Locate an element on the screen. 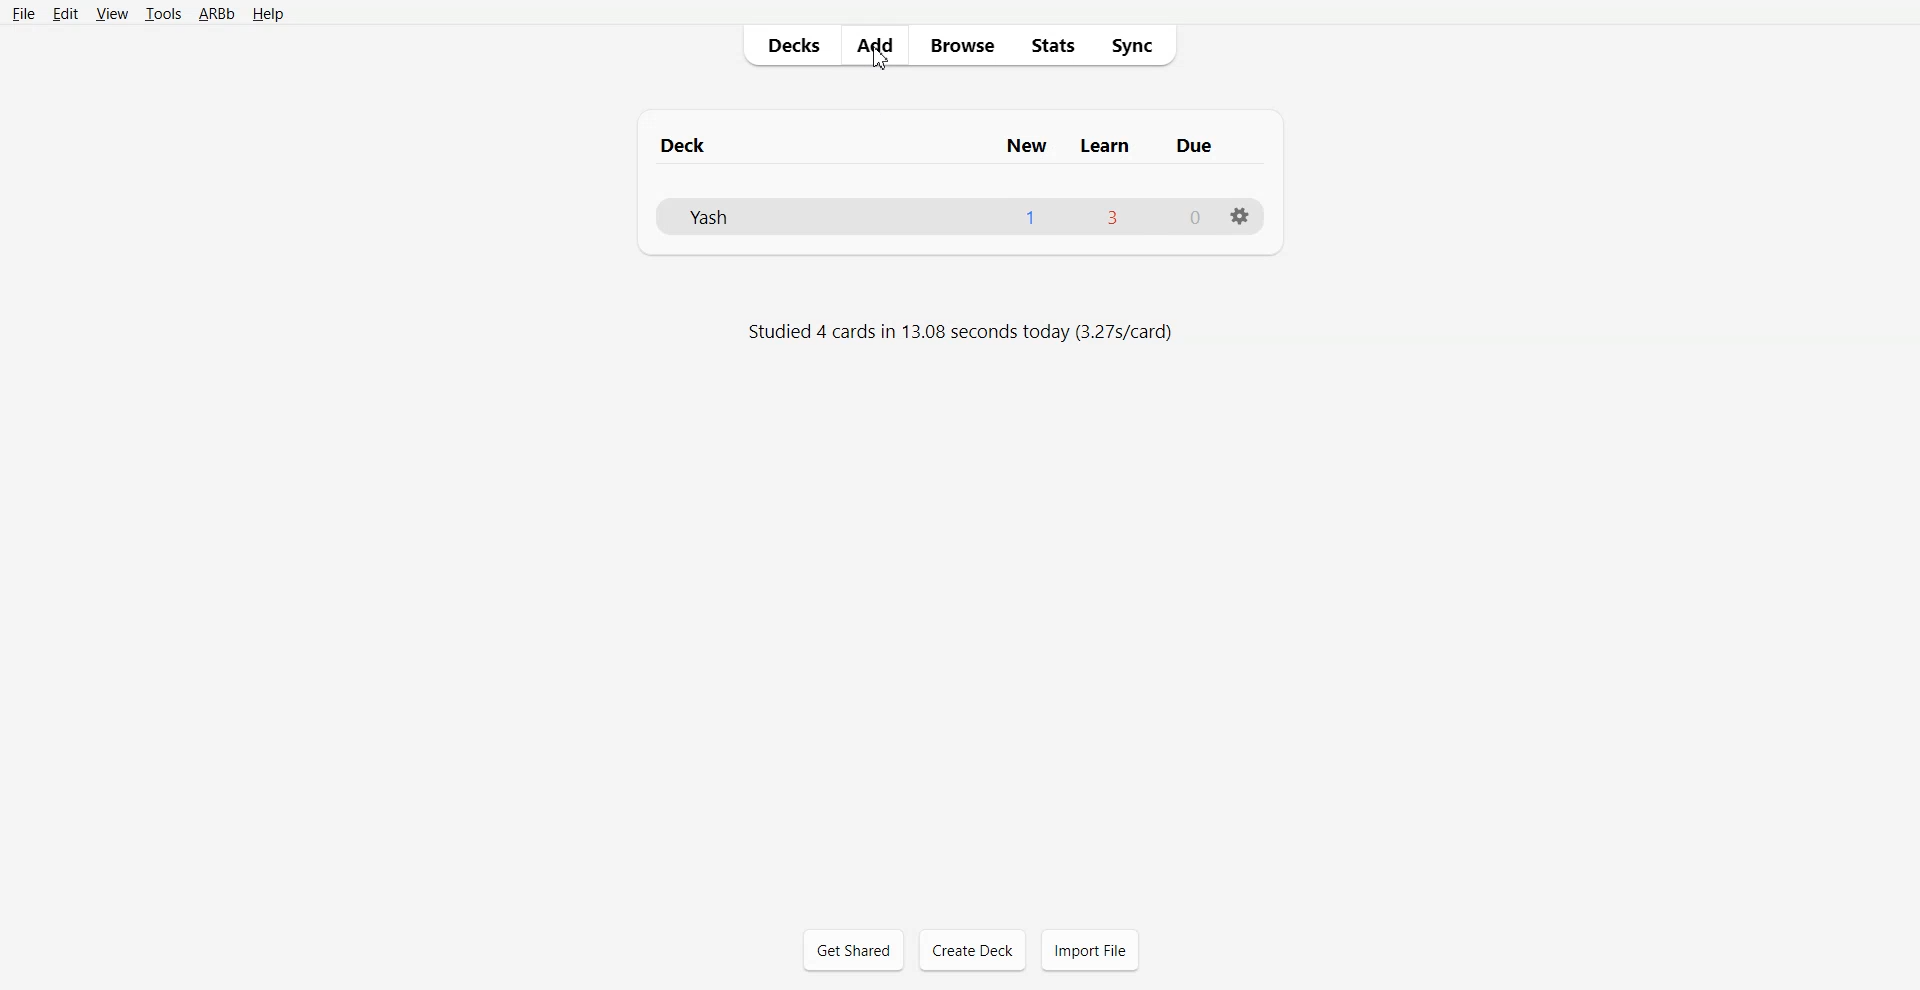 This screenshot has width=1920, height=990. Deck File  is located at coordinates (957, 215).